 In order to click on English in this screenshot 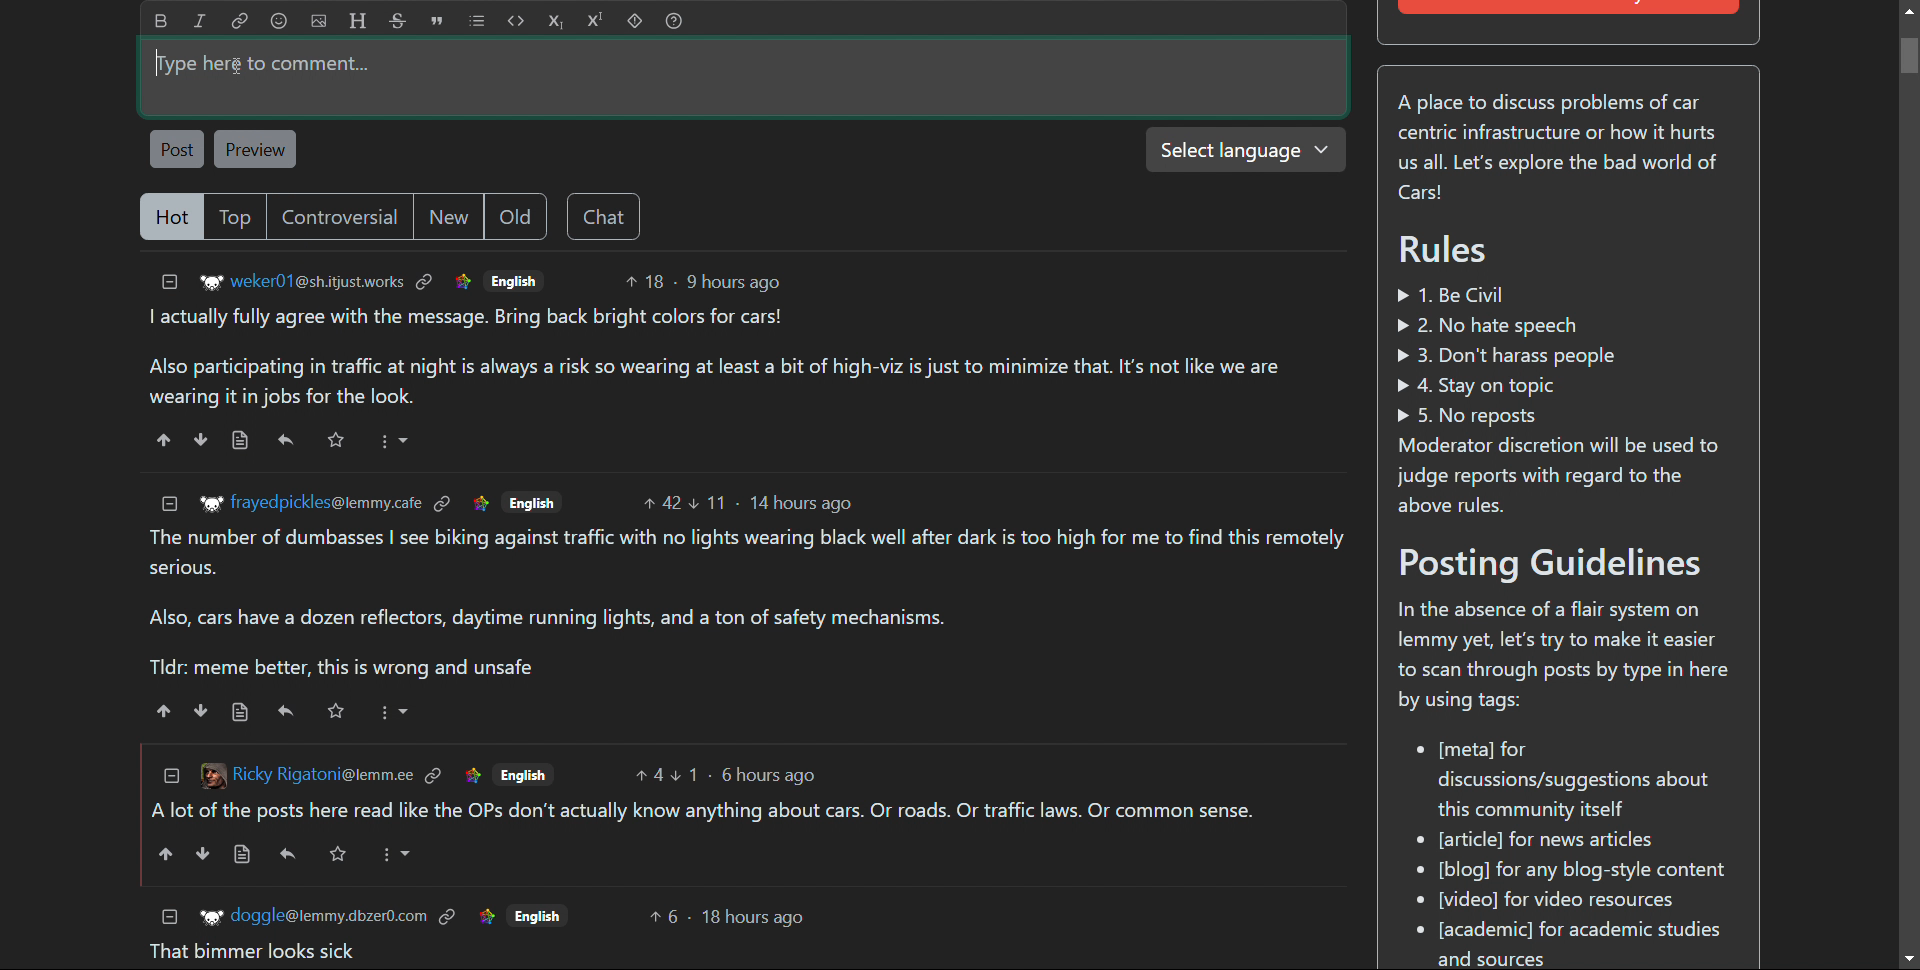, I will do `click(532, 500)`.